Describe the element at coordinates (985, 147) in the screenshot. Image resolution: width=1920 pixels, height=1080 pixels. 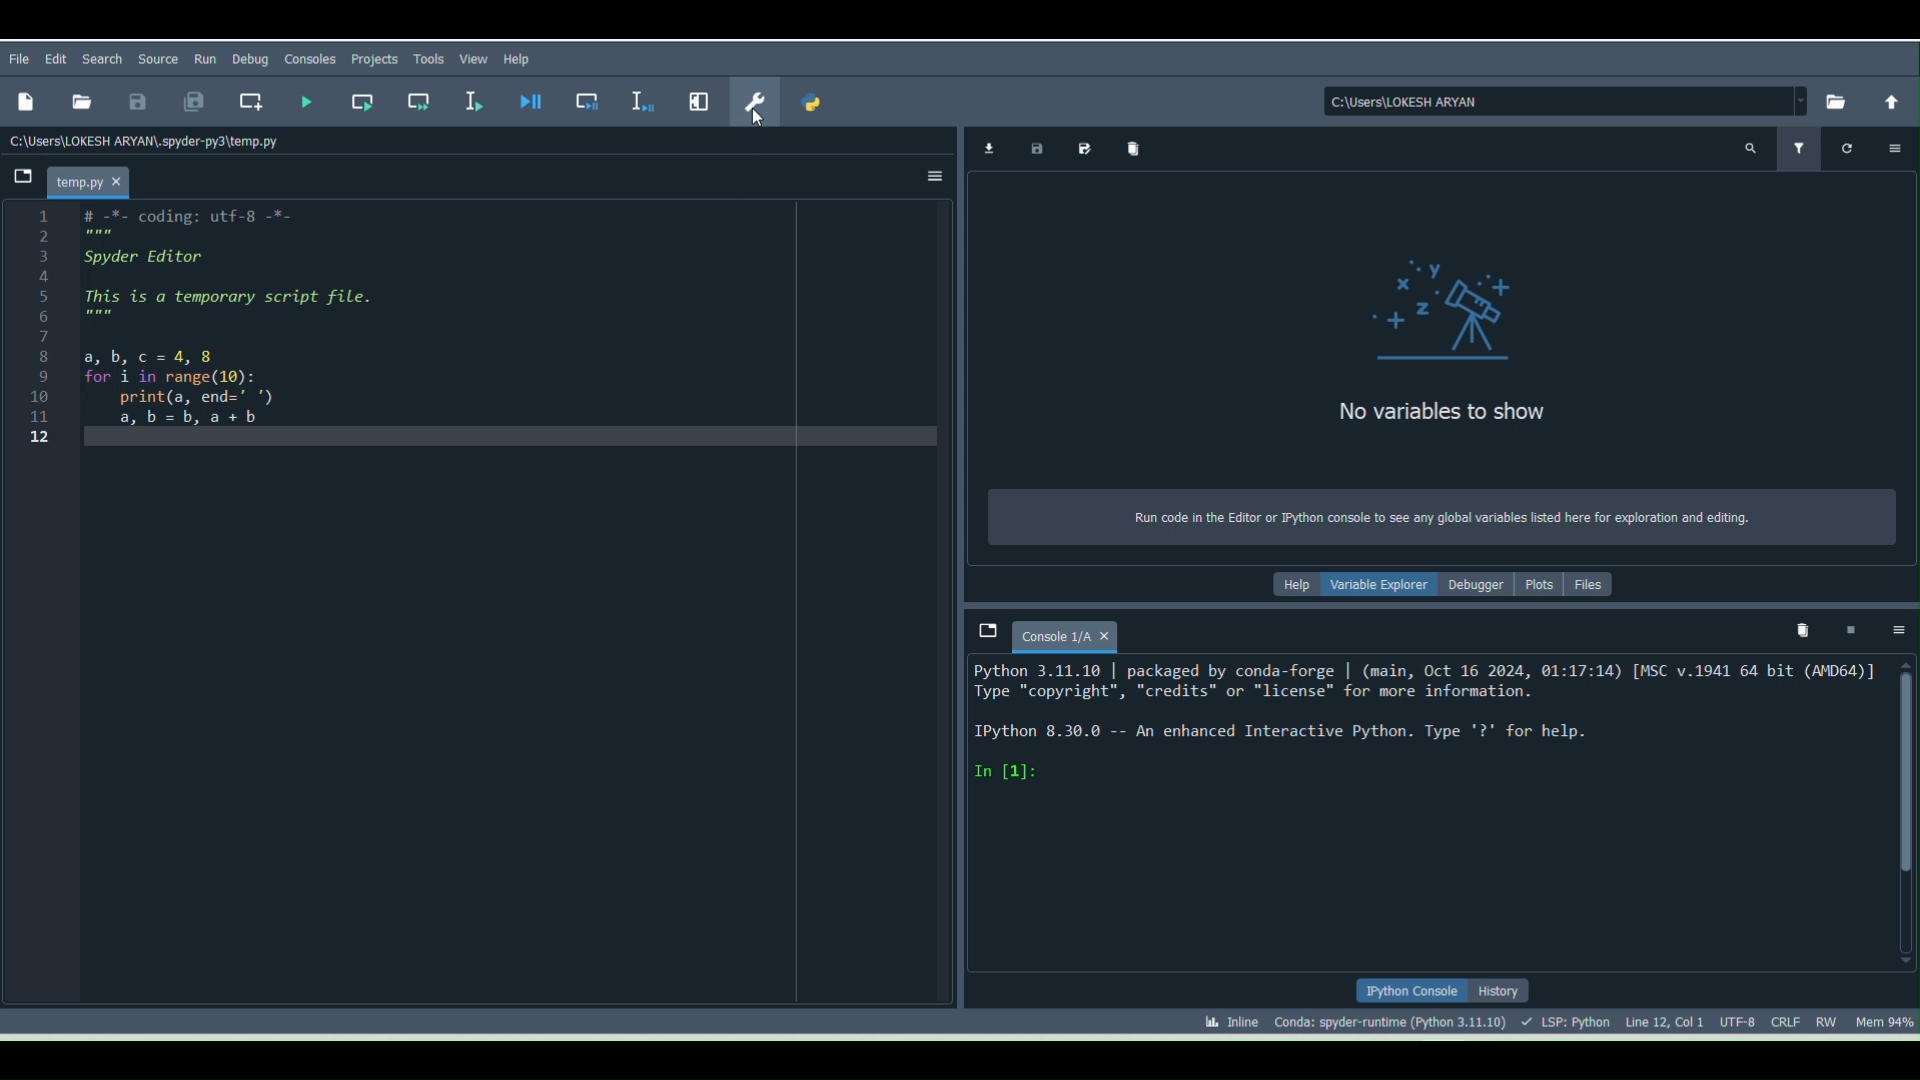
I see `Import data` at that location.